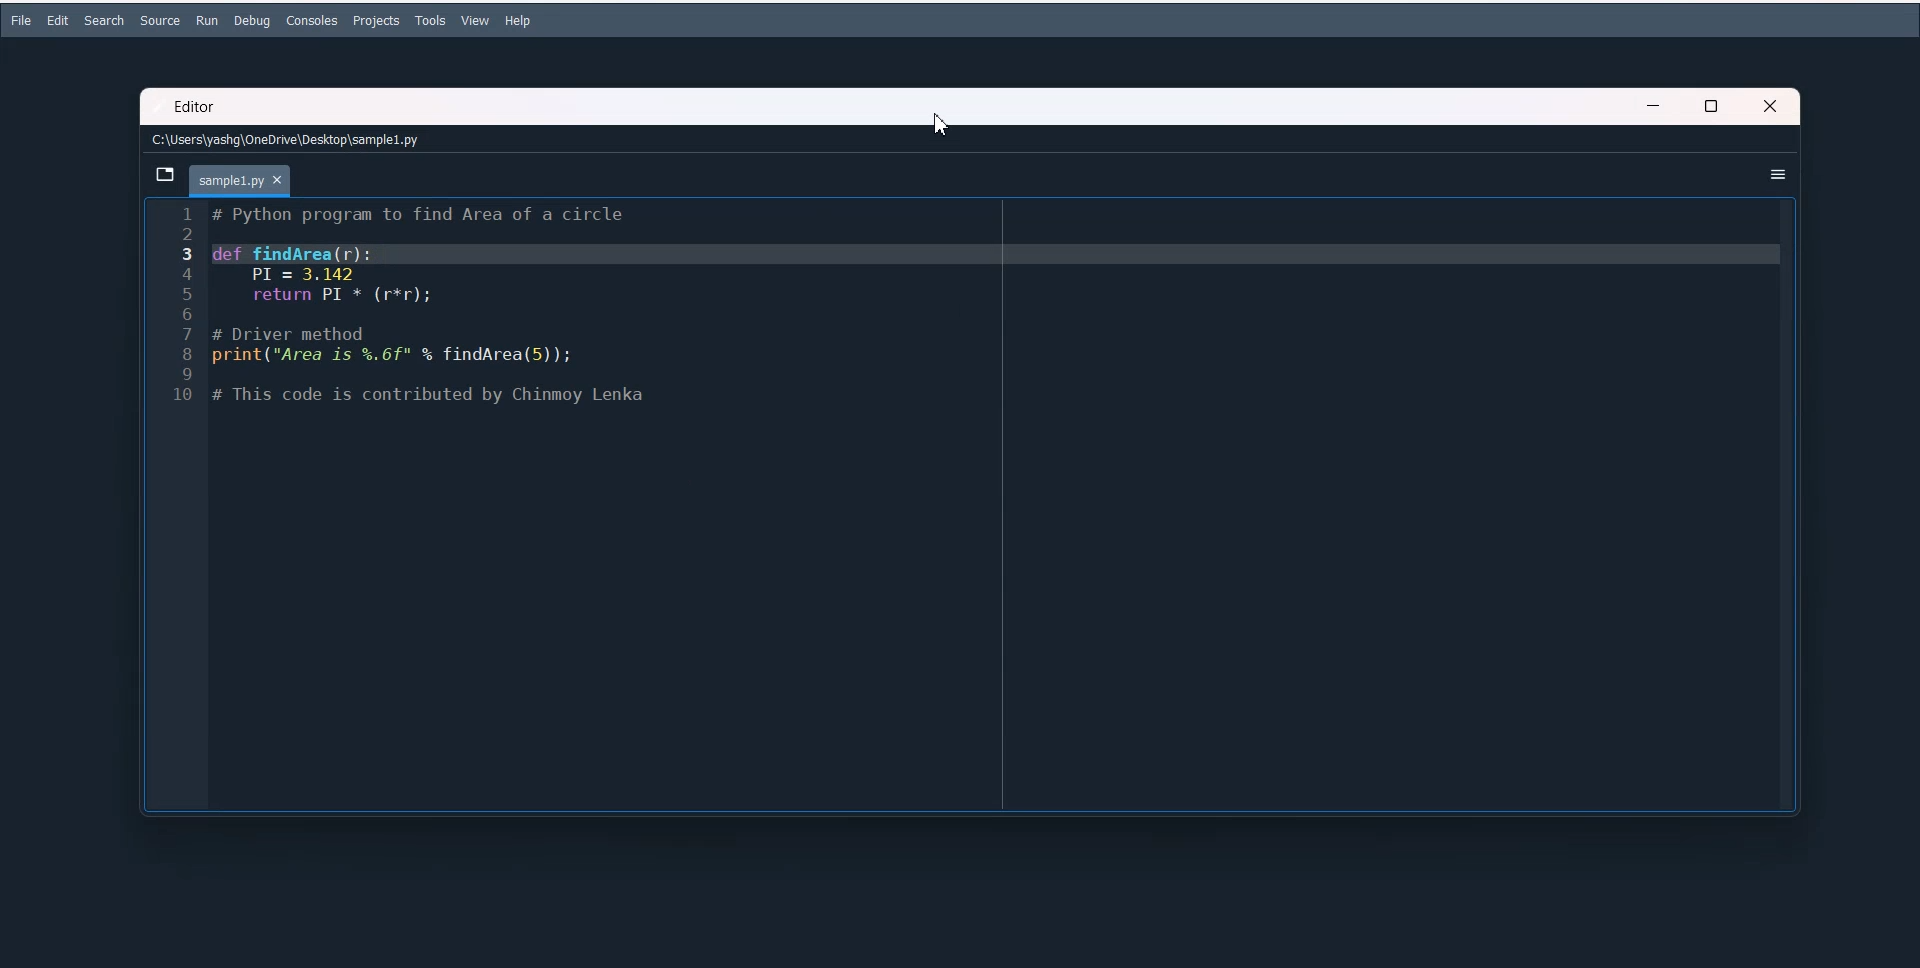  Describe the element at coordinates (285, 141) in the screenshot. I see `File Path address` at that location.